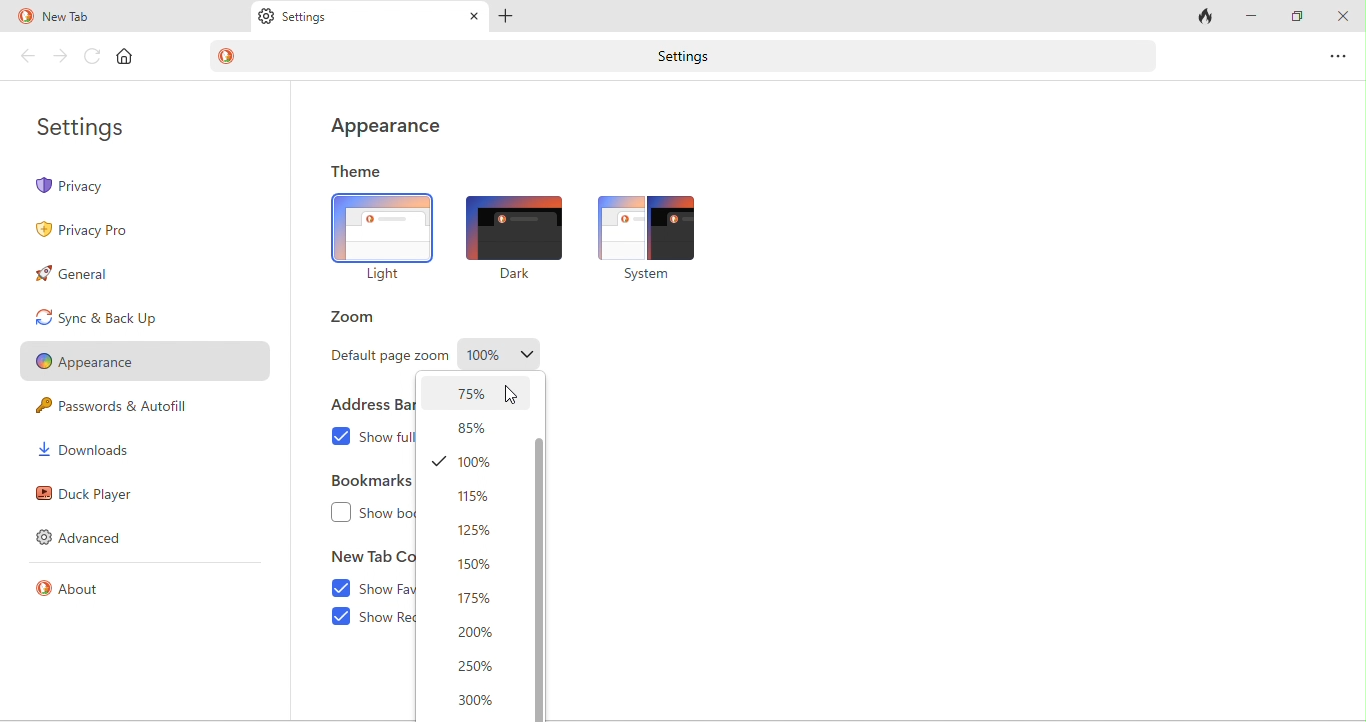 Image resolution: width=1366 pixels, height=722 pixels. What do you see at coordinates (91, 131) in the screenshot?
I see `settings` at bounding box center [91, 131].